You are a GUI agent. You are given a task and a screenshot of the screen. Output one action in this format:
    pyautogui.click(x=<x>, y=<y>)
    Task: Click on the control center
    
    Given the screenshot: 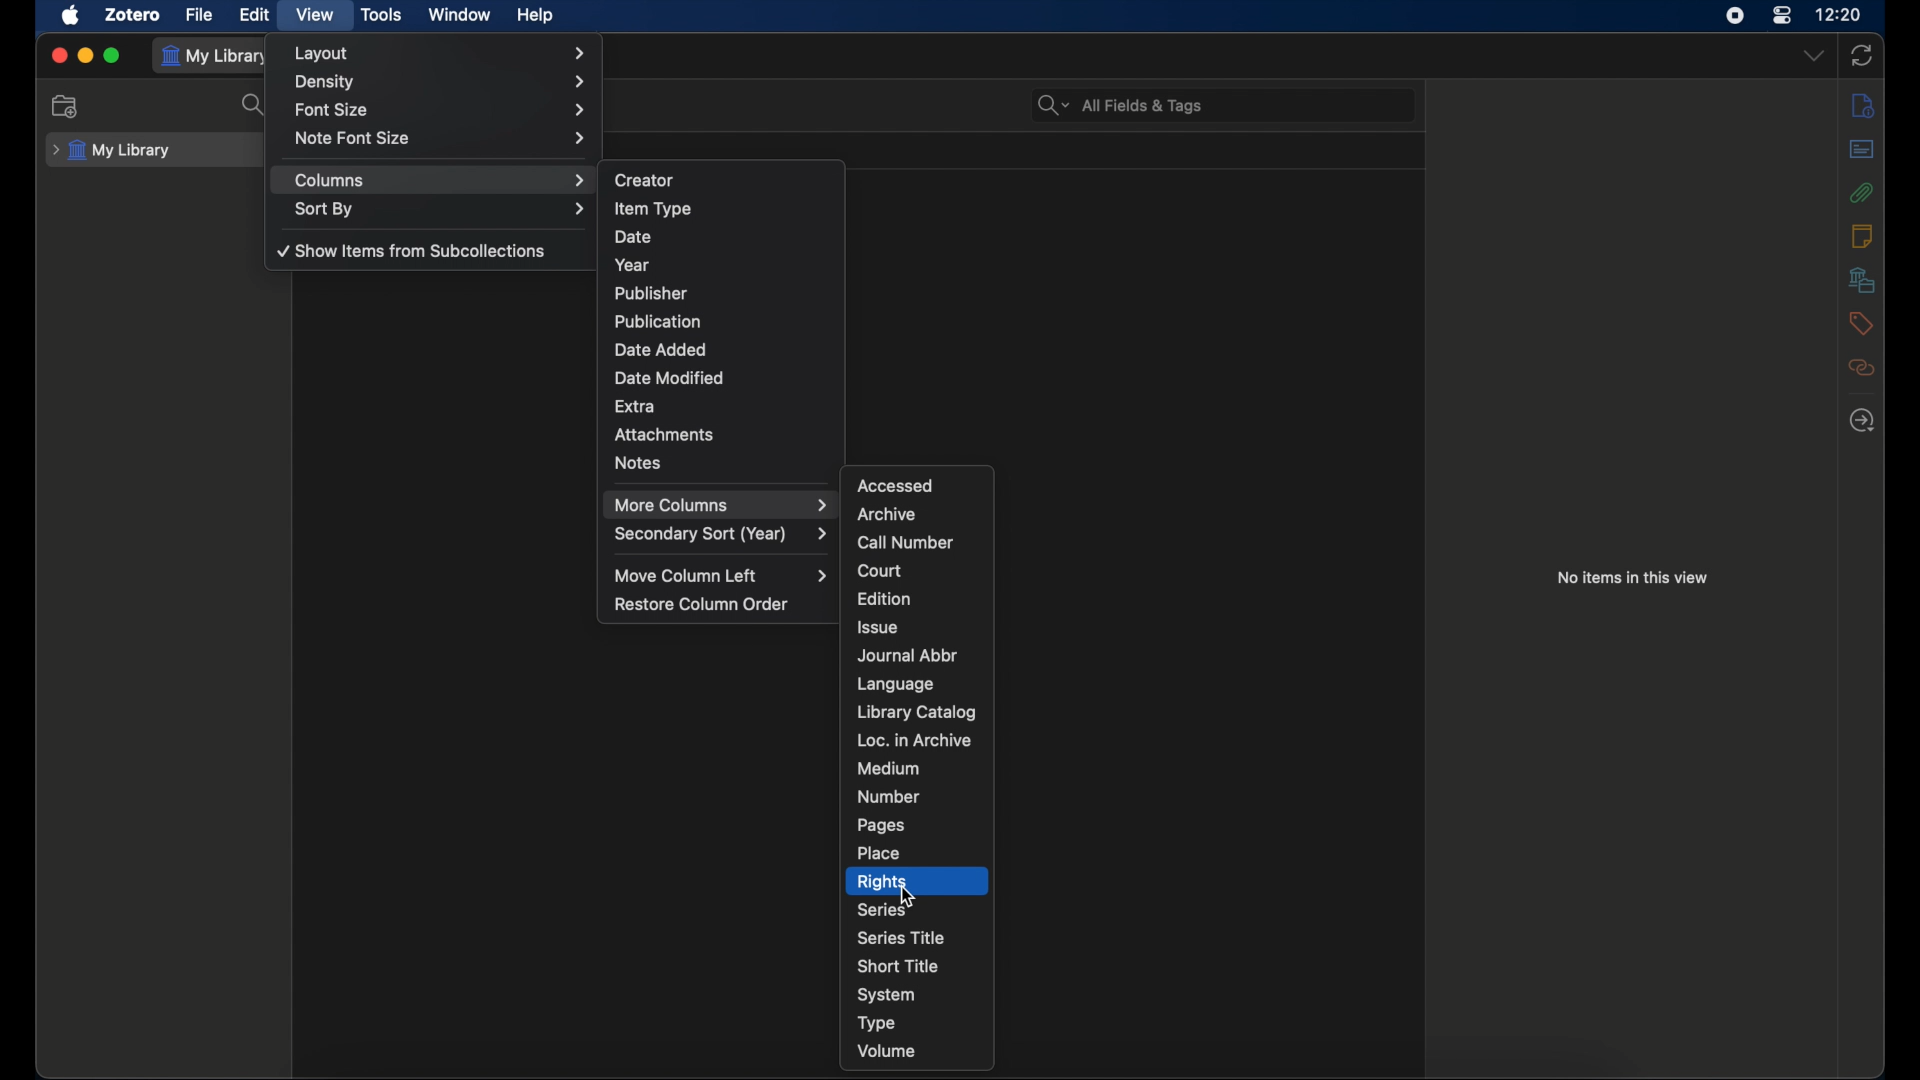 What is the action you would take?
    pyautogui.click(x=1783, y=14)
    